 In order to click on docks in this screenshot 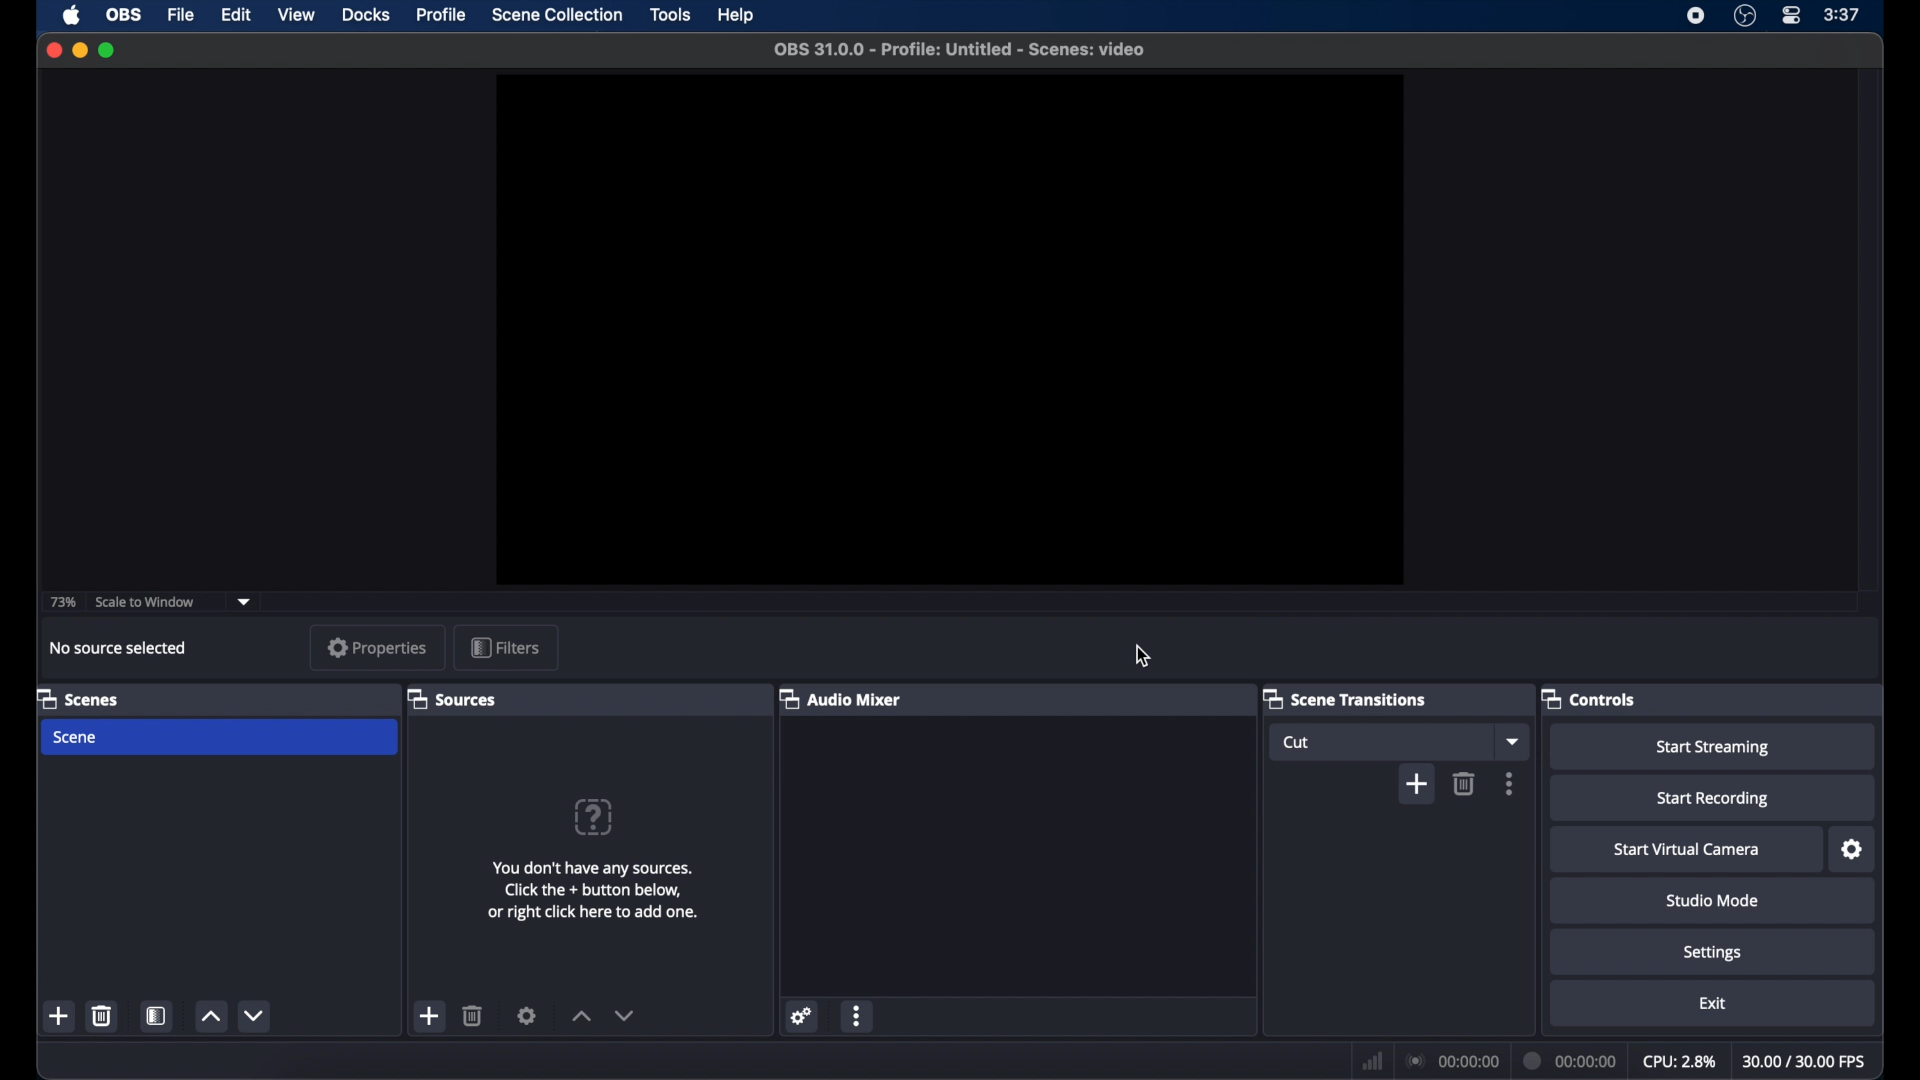, I will do `click(366, 15)`.